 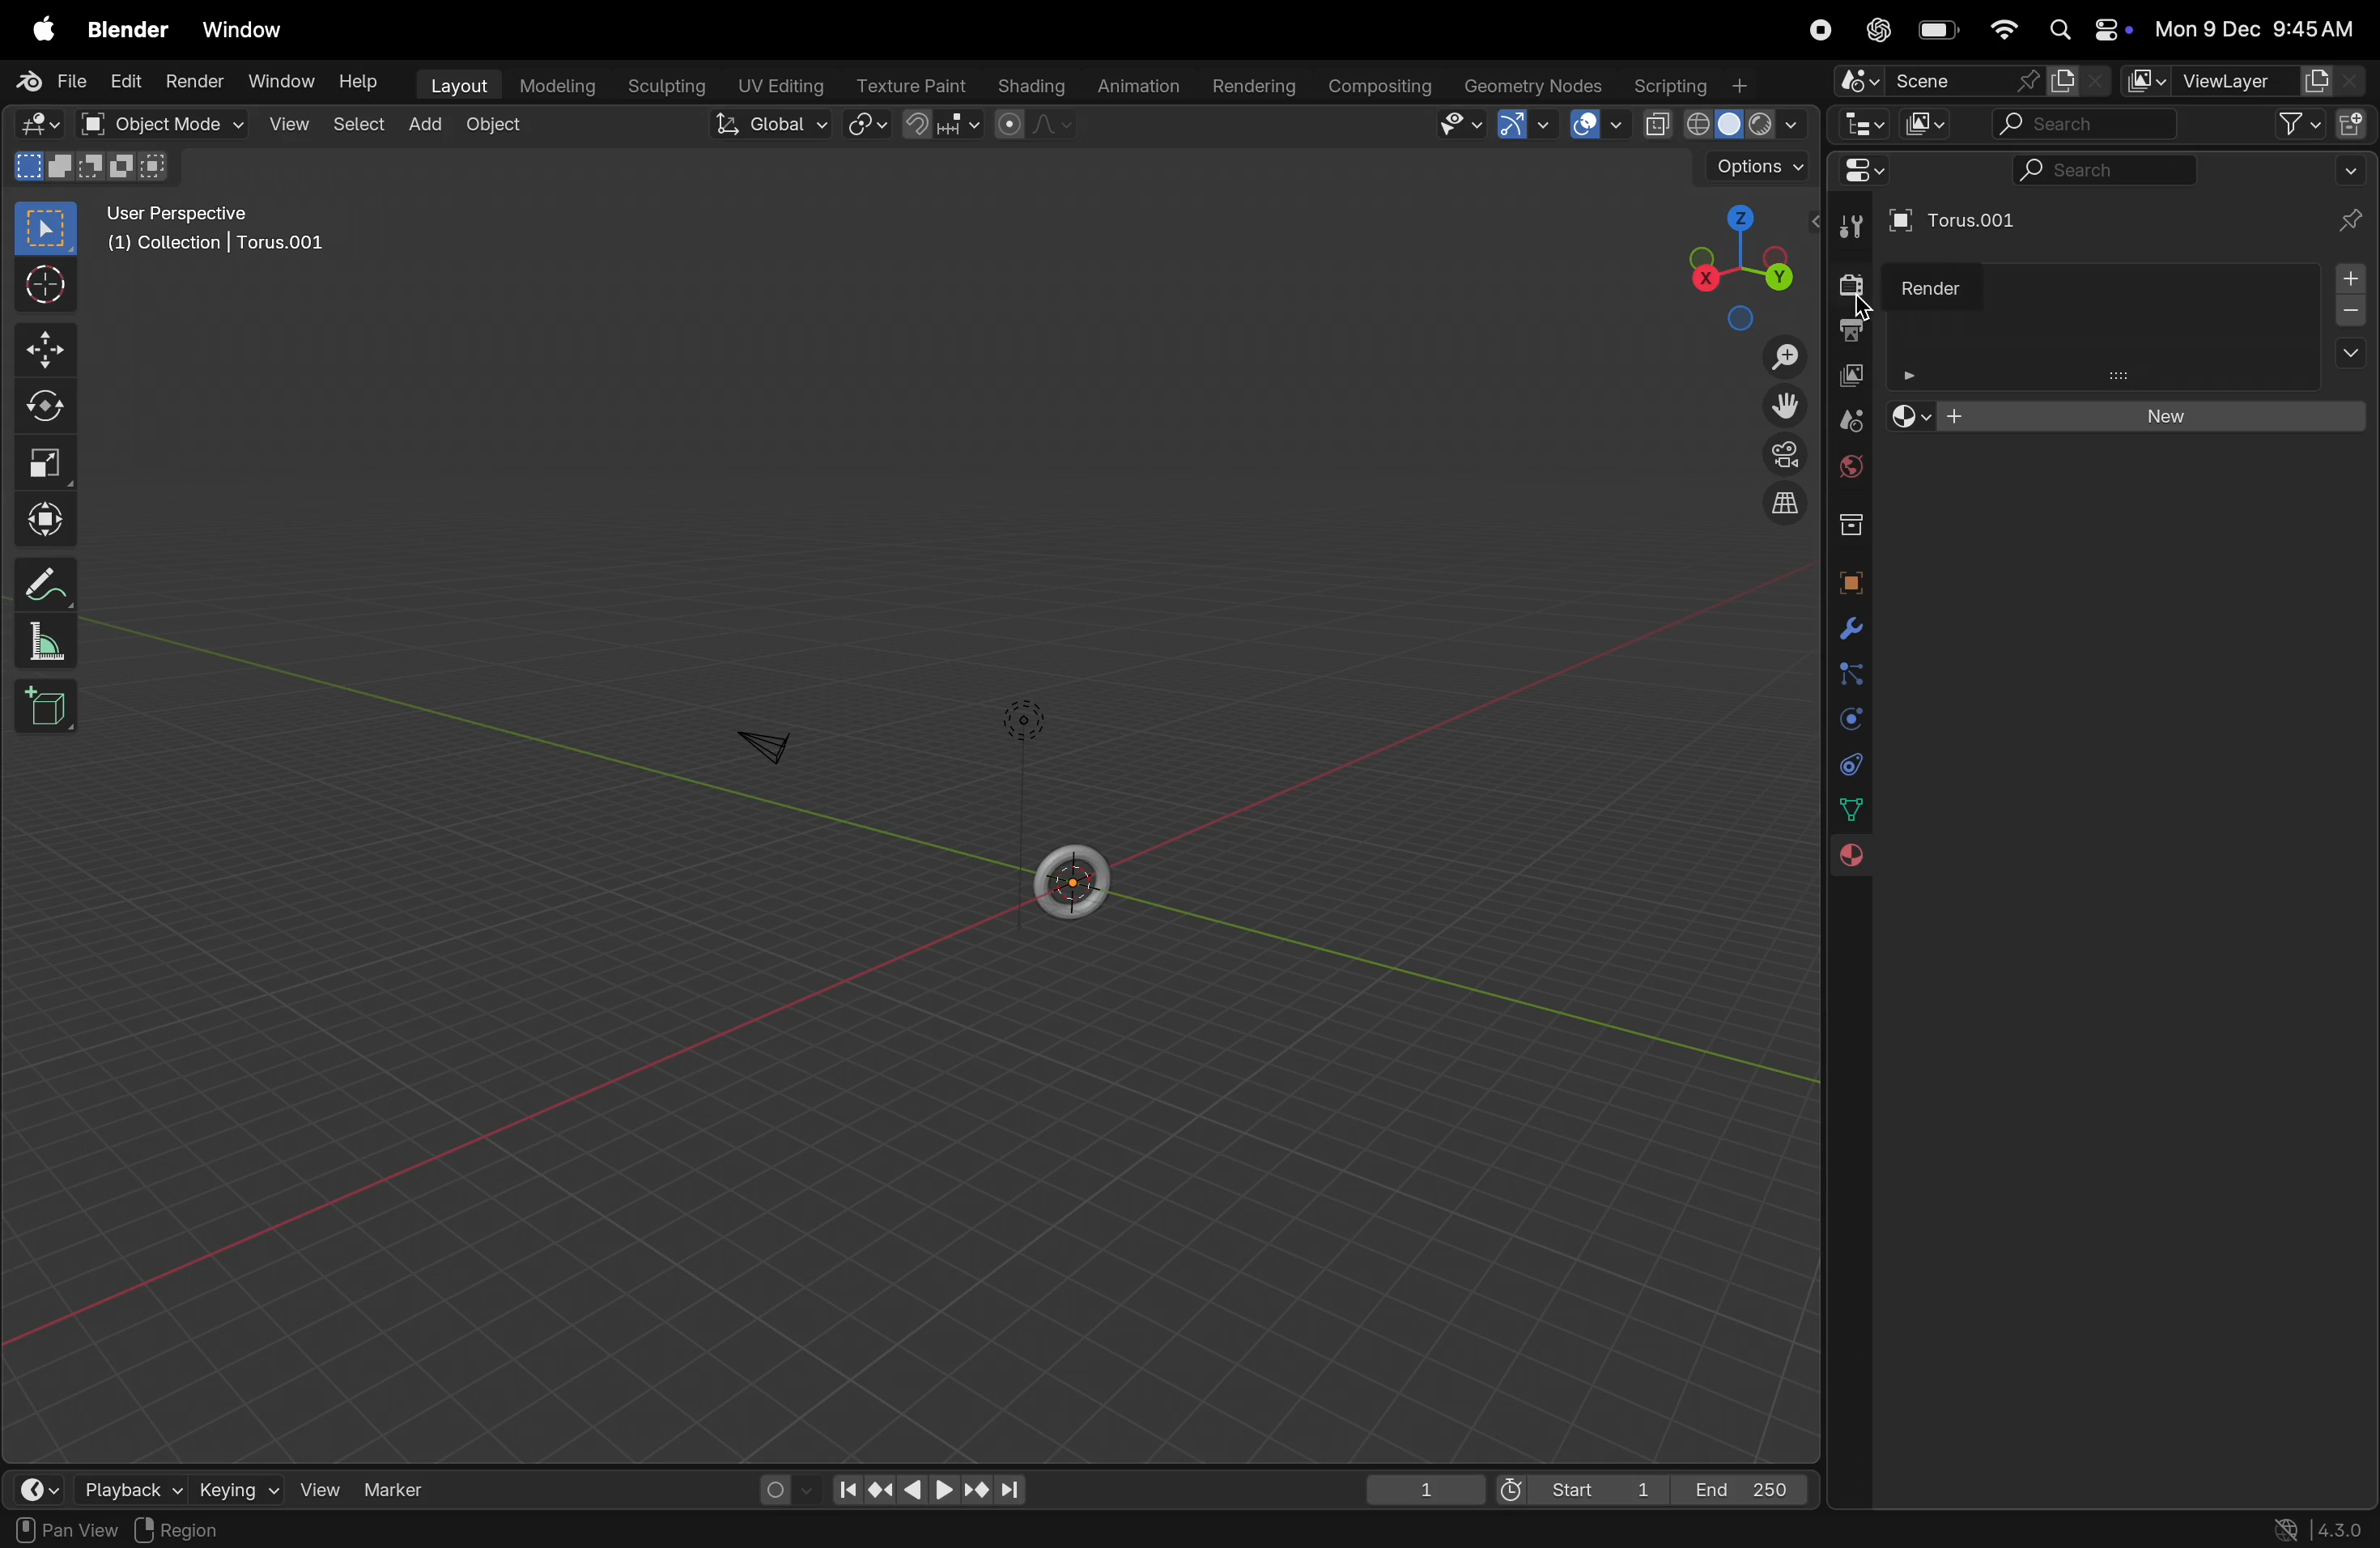 I want to click on view layer, so click(x=2244, y=80).